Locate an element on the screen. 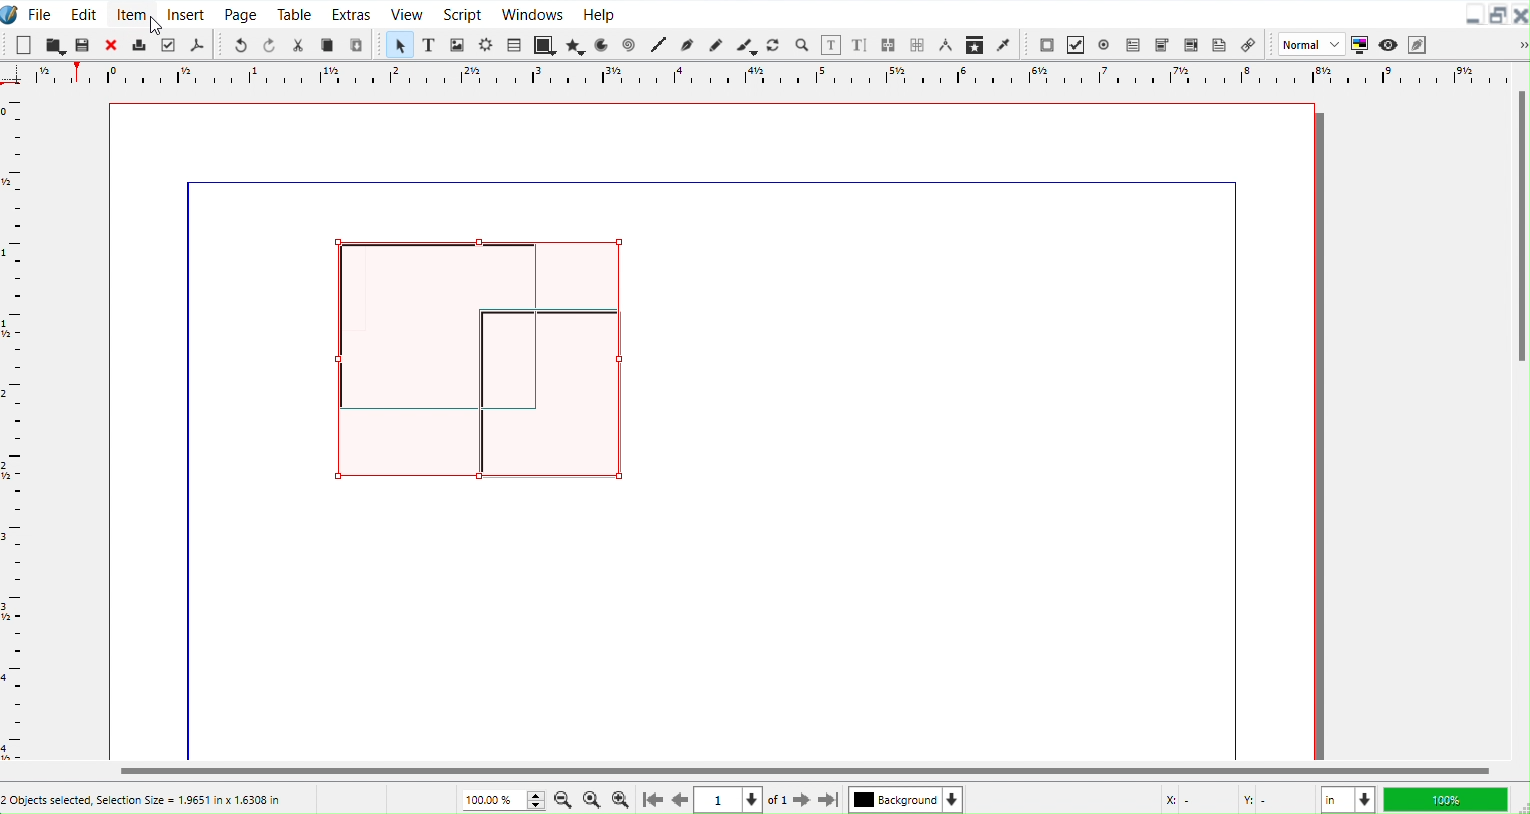 This screenshot has height=814, width=1530. Freehand line is located at coordinates (714, 44).